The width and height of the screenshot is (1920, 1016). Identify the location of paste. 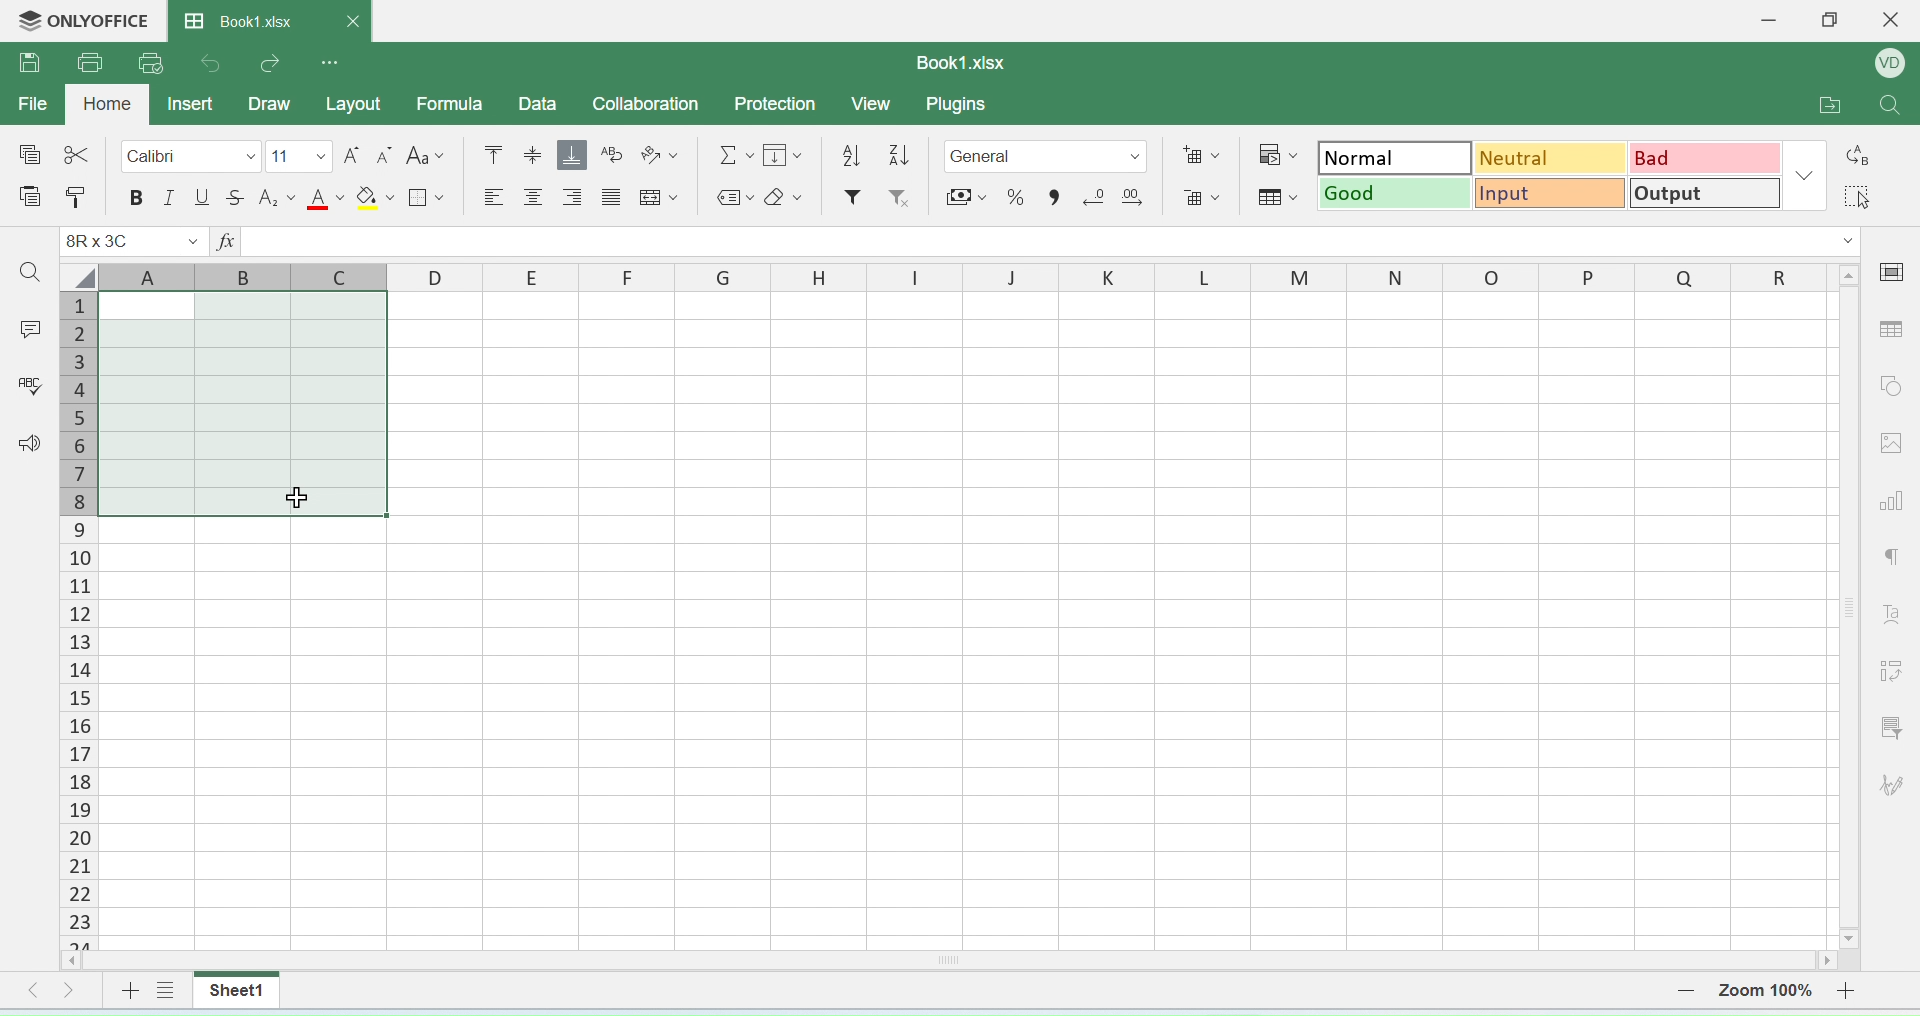
(77, 201).